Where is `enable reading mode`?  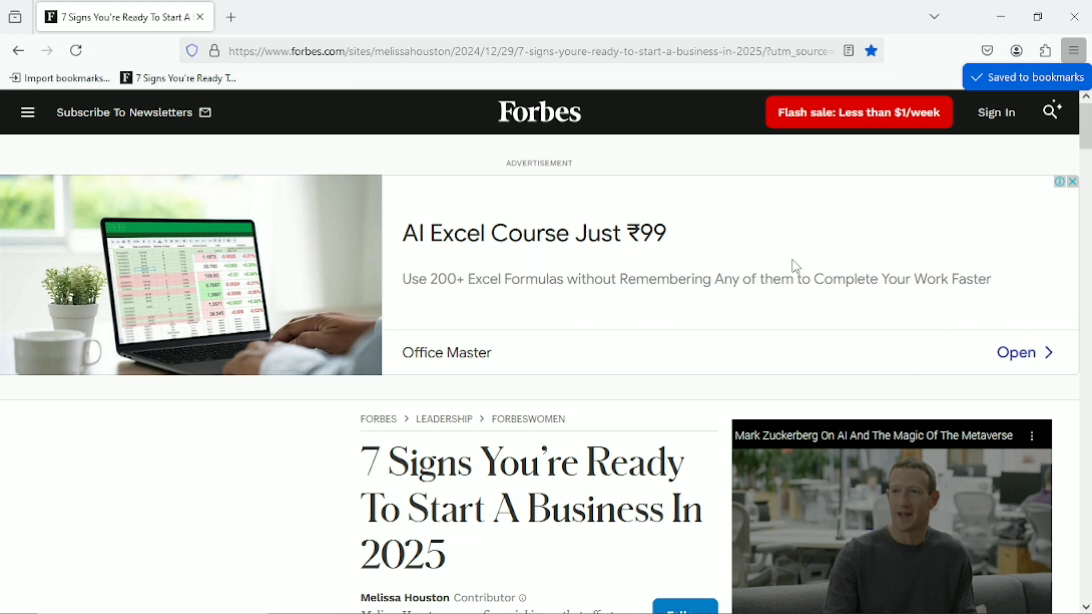
enable reading mode is located at coordinates (849, 50).